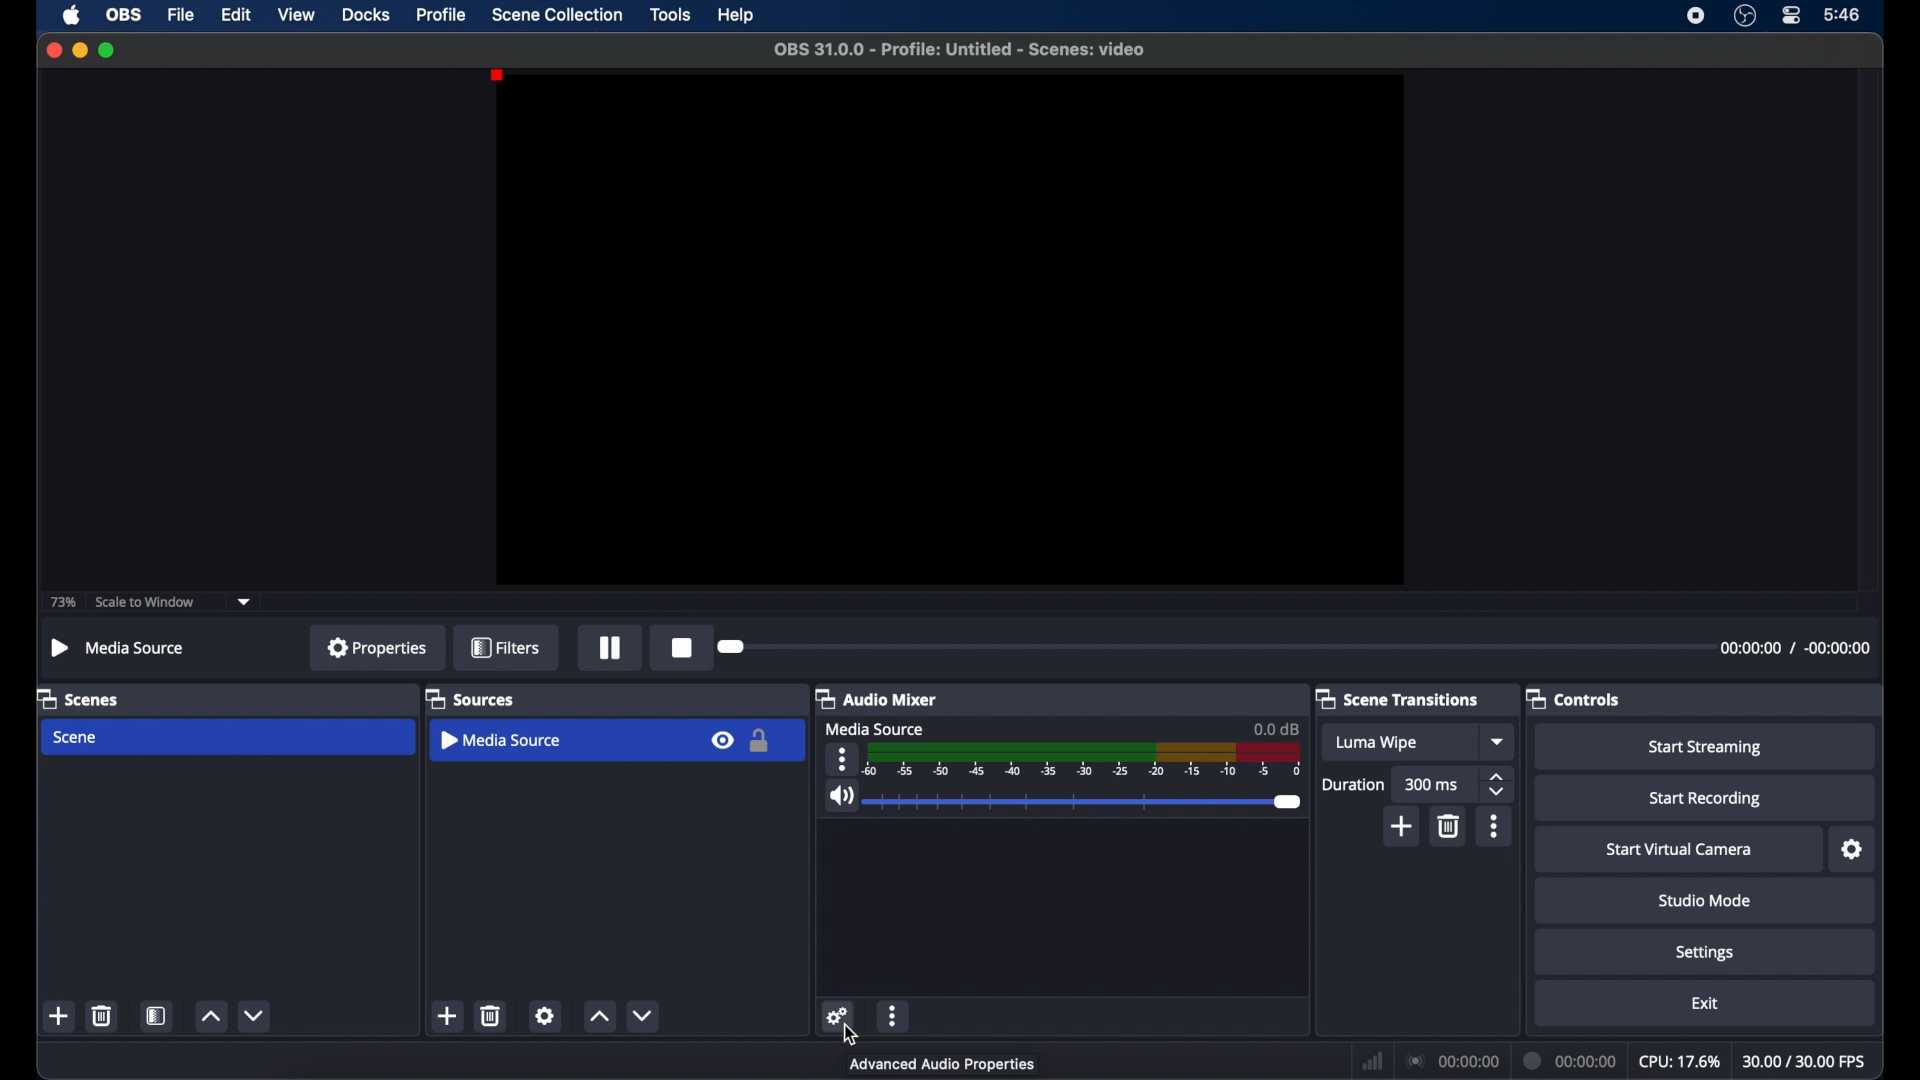 This screenshot has height=1080, width=1920. Describe the element at coordinates (1705, 1003) in the screenshot. I see `exit` at that location.